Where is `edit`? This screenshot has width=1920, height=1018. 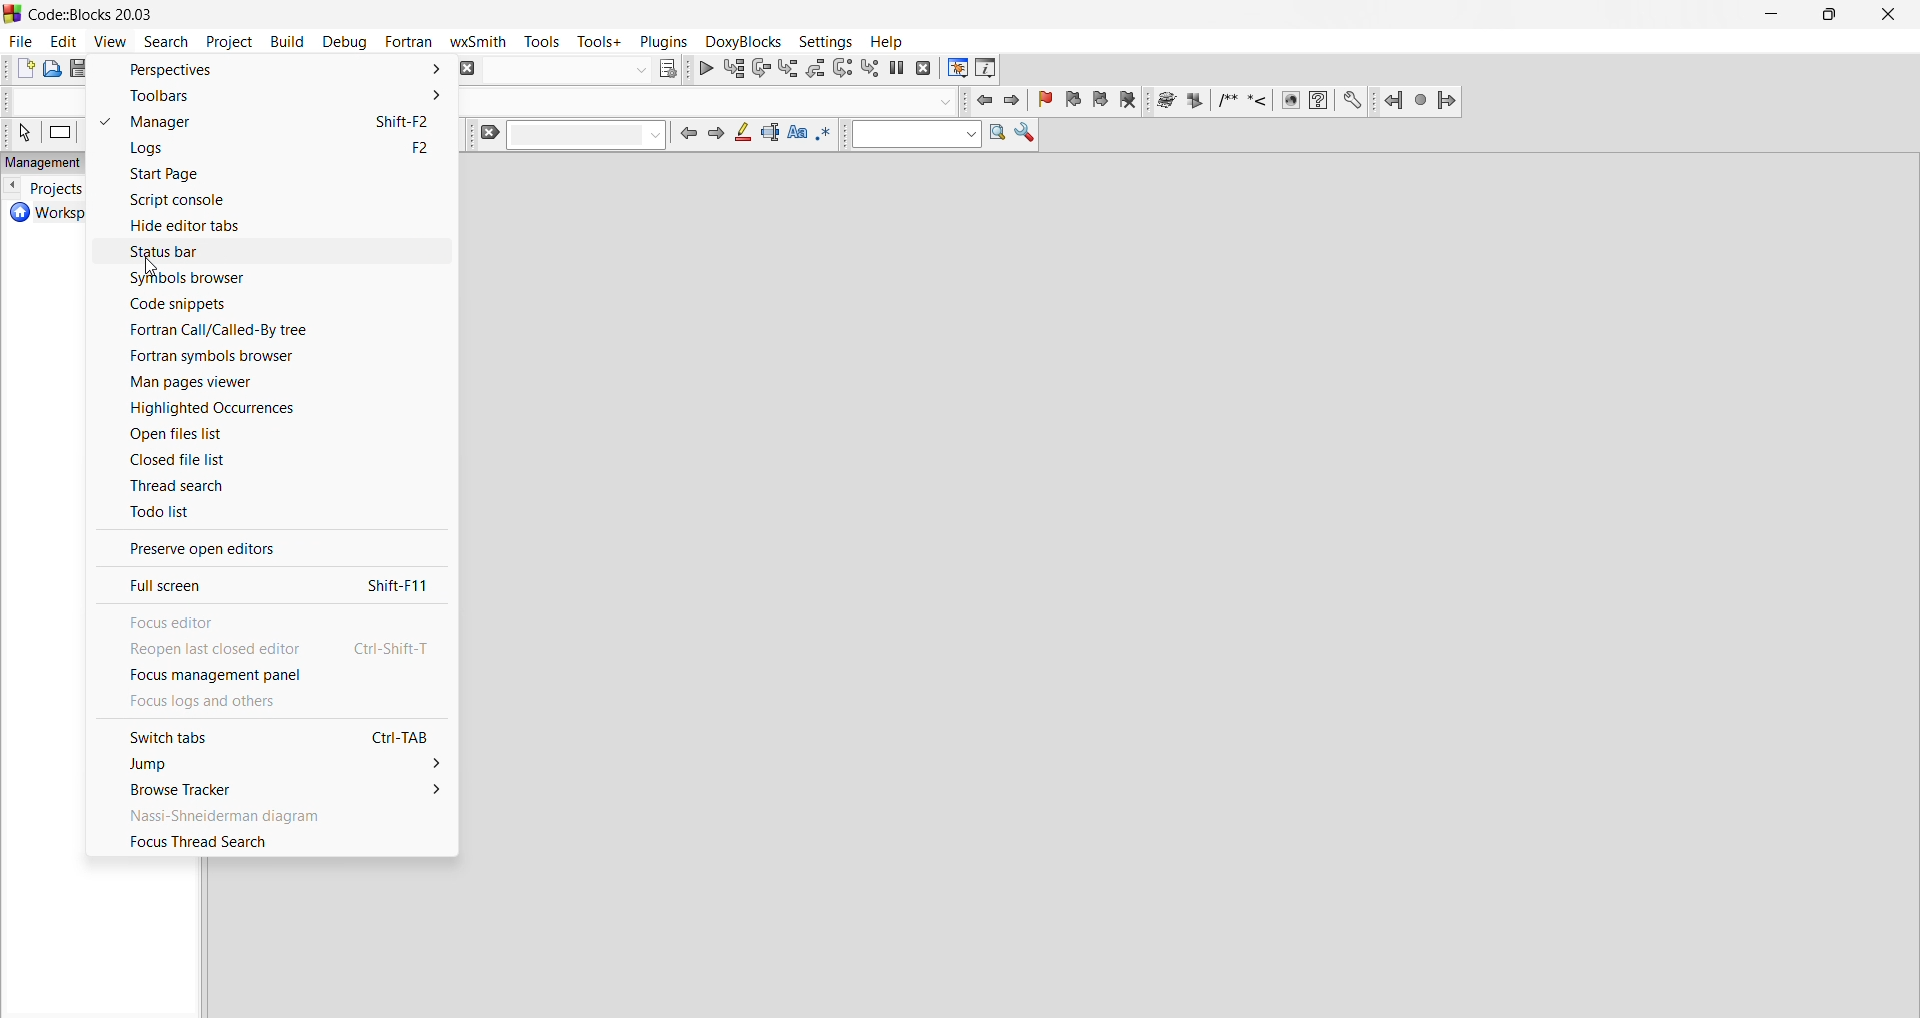 edit is located at coordinates (65, 42).